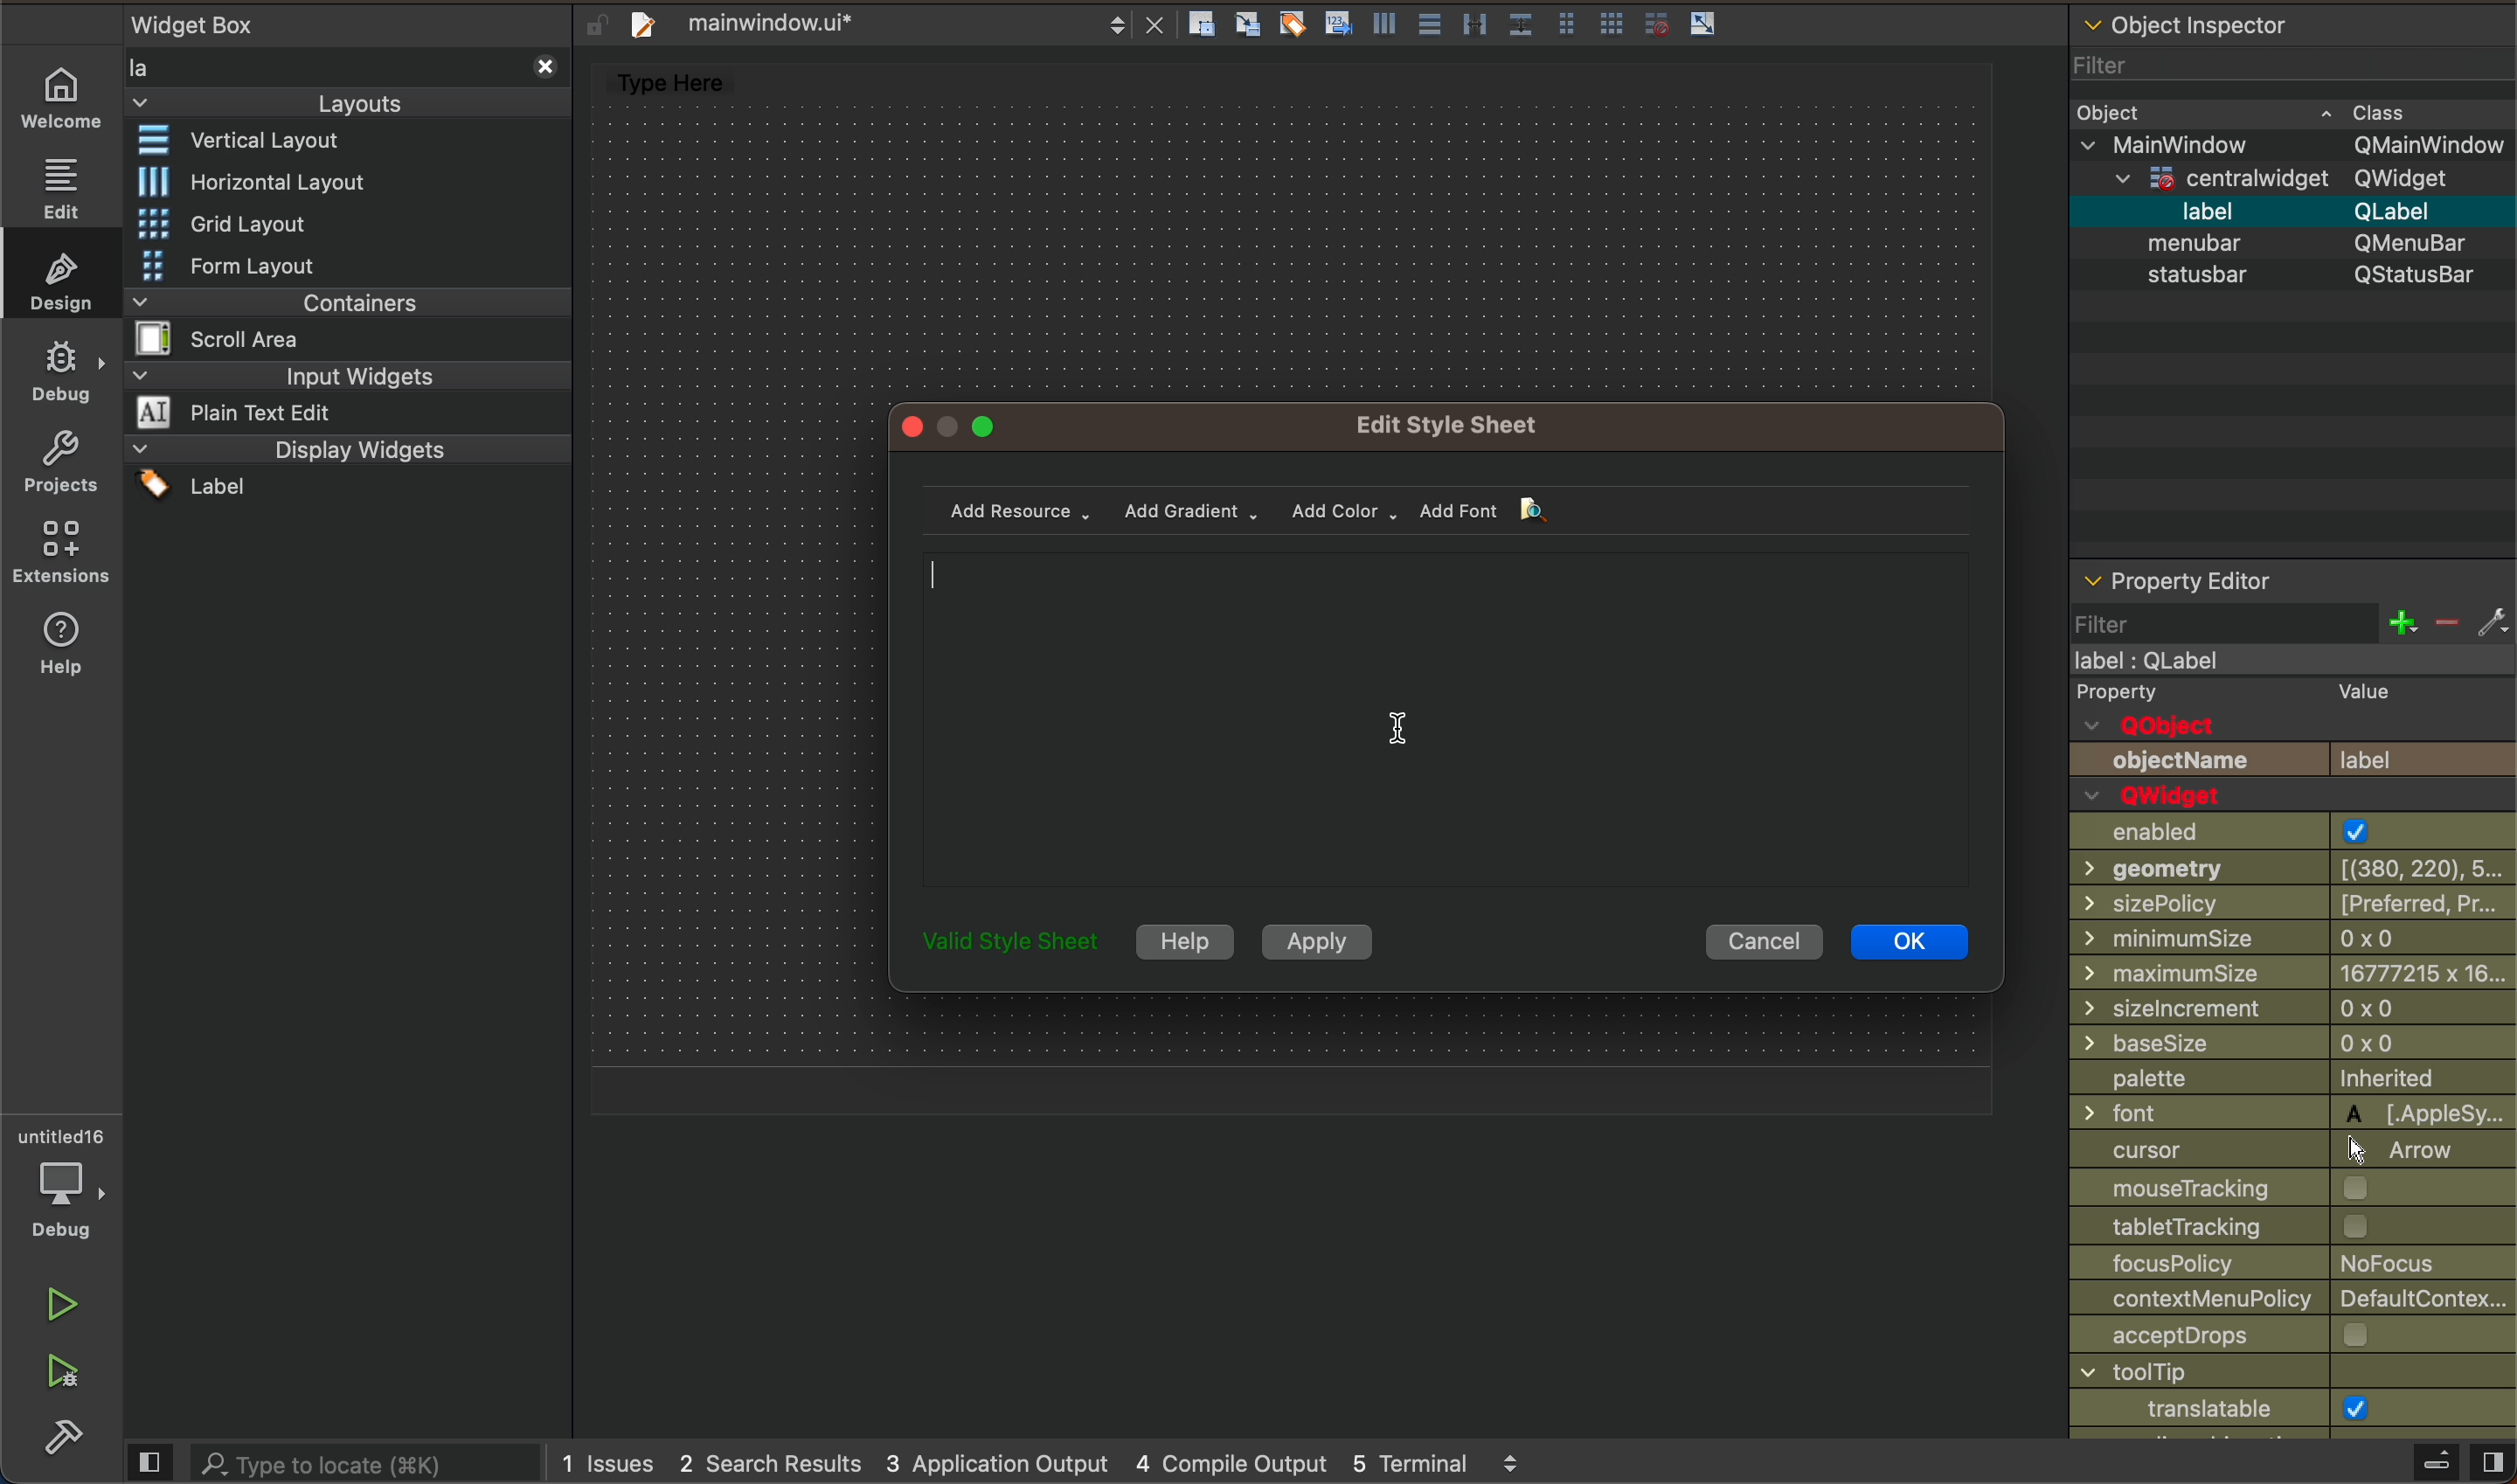 This screenshot has width=2517, height=1484. Describe the element at coordinates (60, 186) in the screenshot. I see `edit` at that location.